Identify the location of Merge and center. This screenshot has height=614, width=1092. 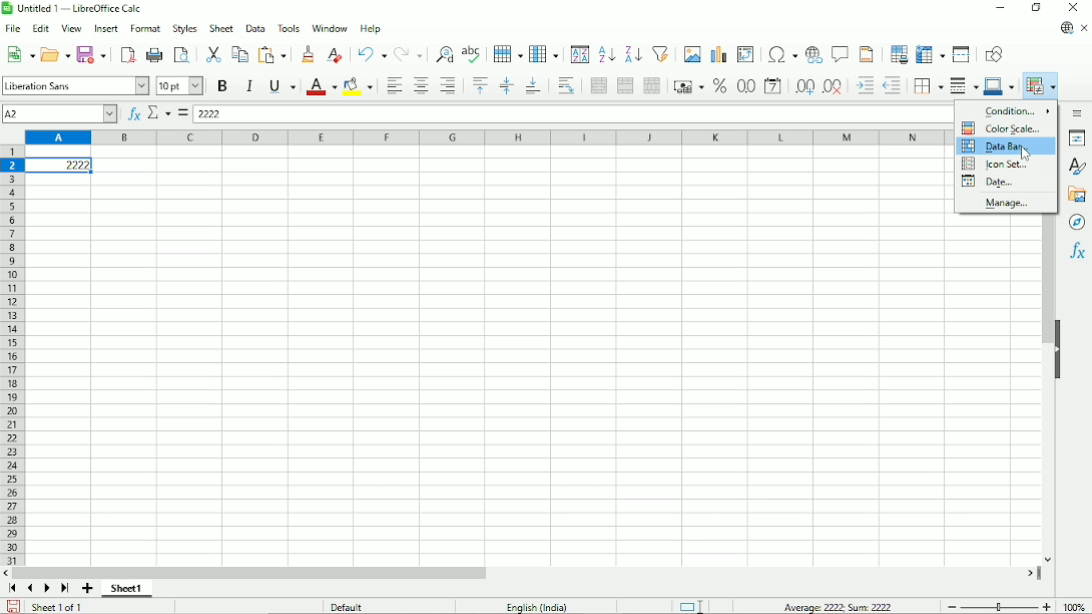
(599, 86).